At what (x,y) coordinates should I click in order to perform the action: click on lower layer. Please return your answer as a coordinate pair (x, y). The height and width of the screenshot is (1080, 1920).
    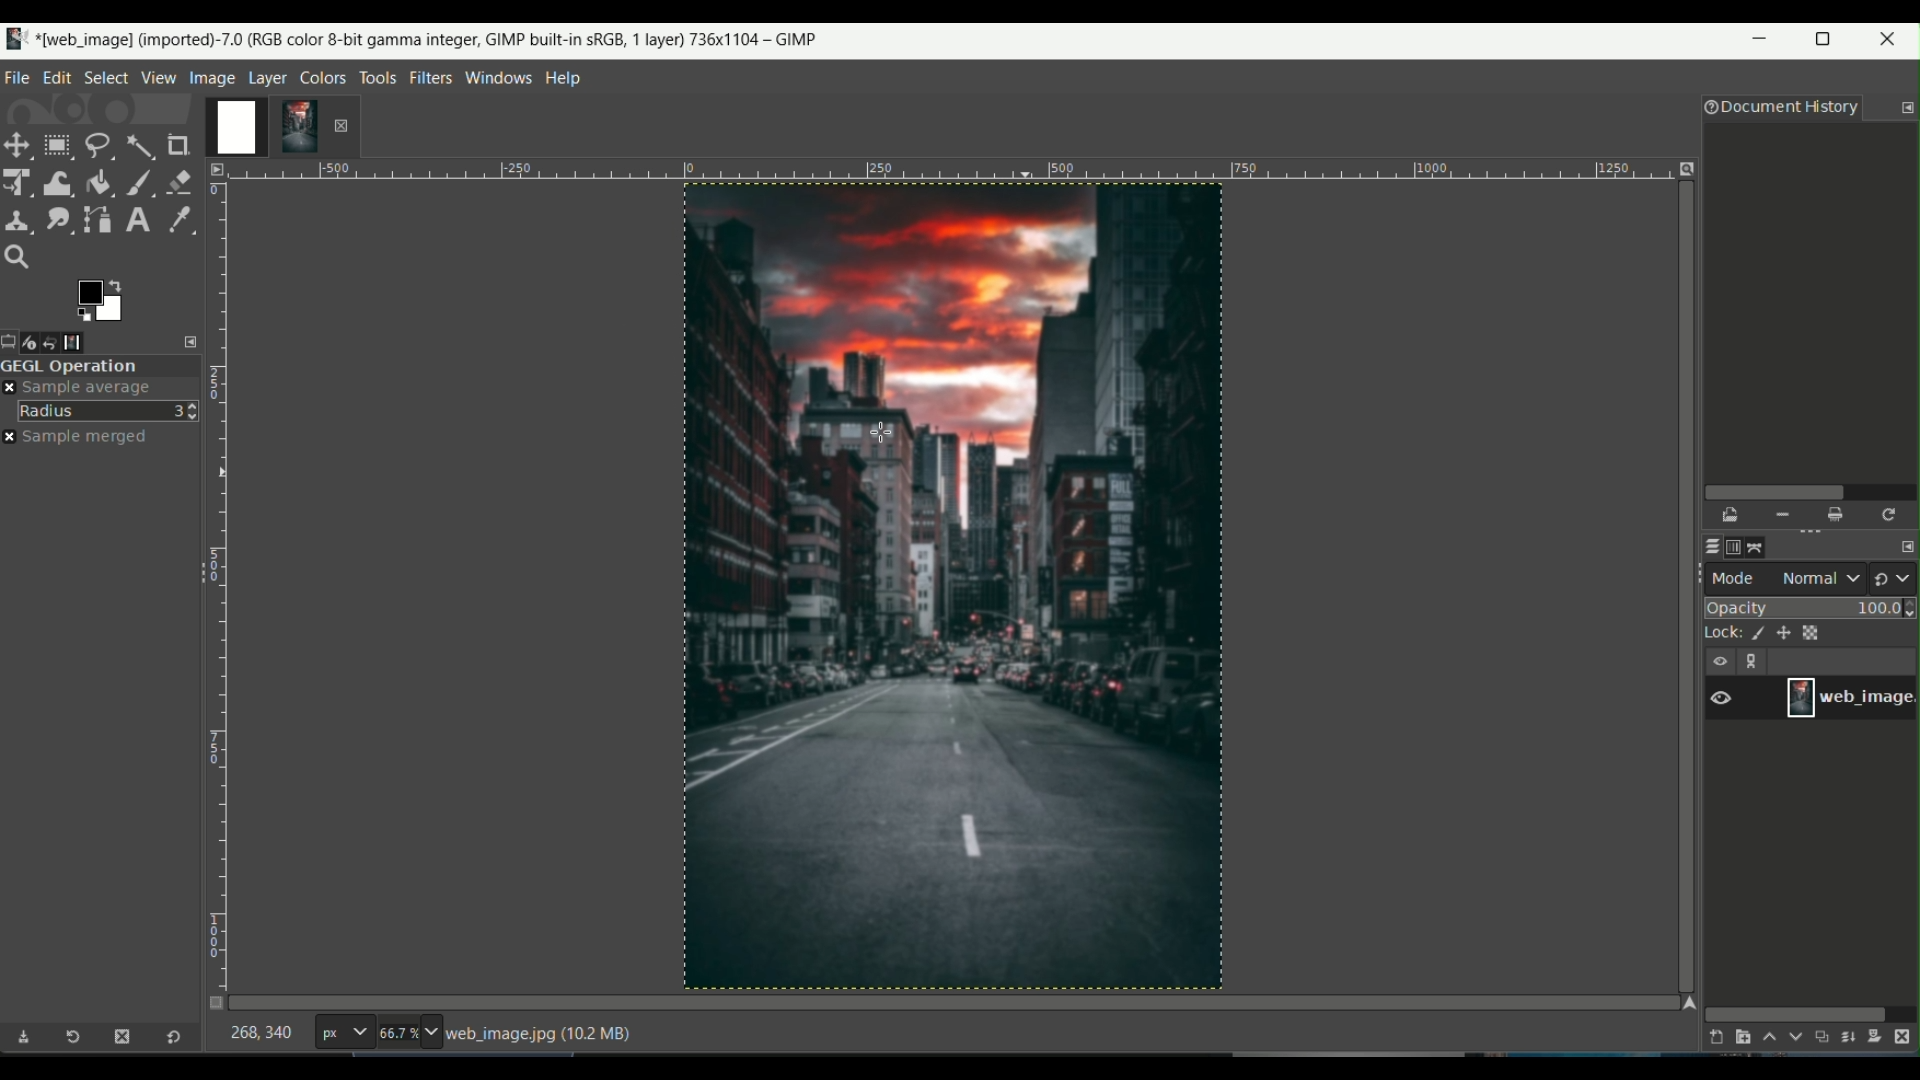
    Looking at the image, I should click on (1796, 1041).